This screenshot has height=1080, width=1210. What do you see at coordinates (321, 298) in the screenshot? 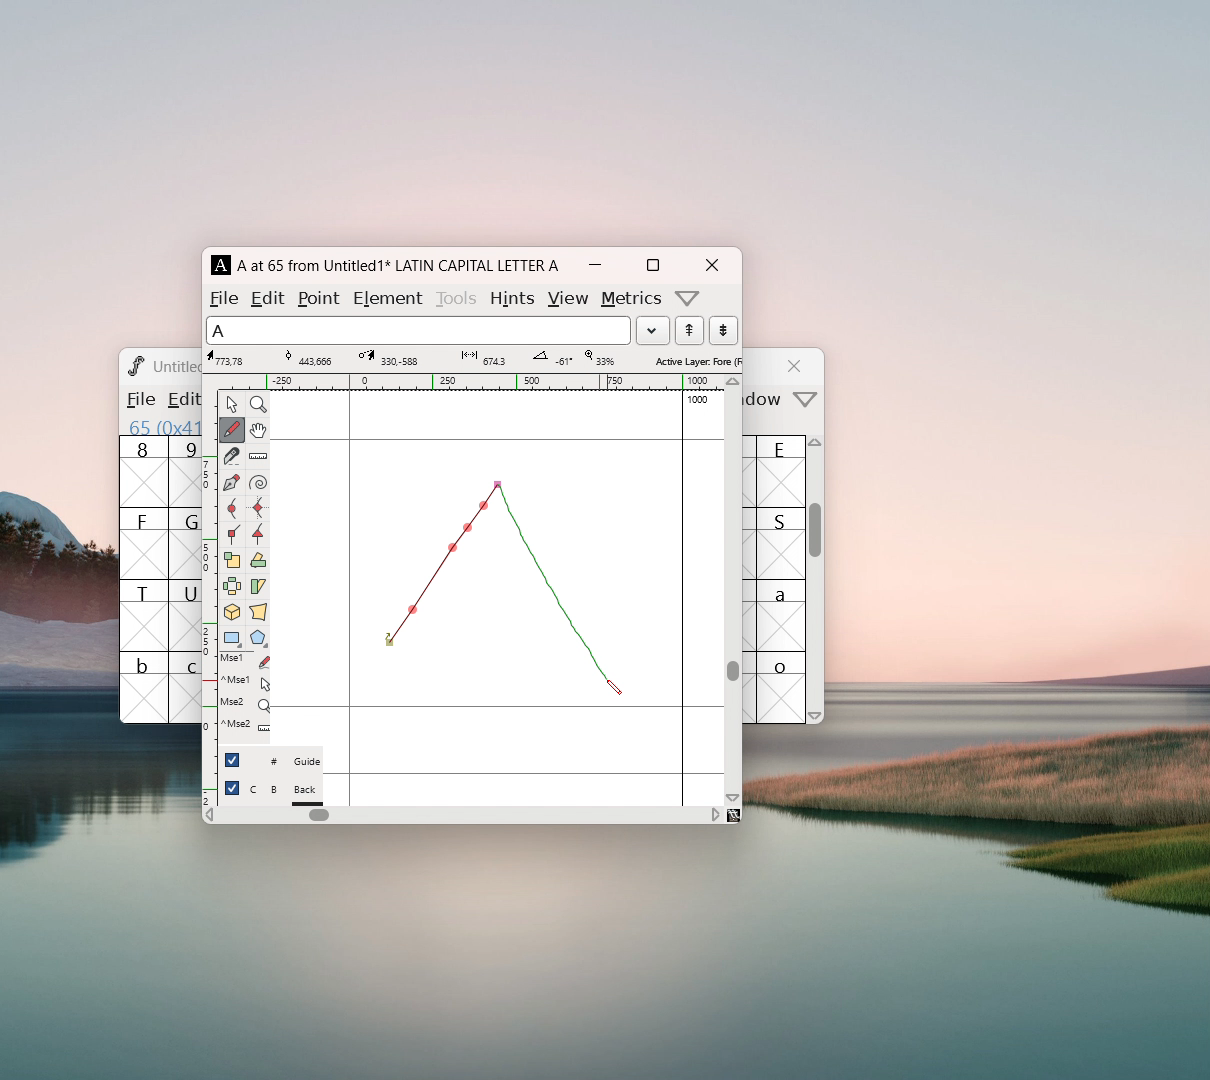
I see `point` at bounding box center [321, 298].